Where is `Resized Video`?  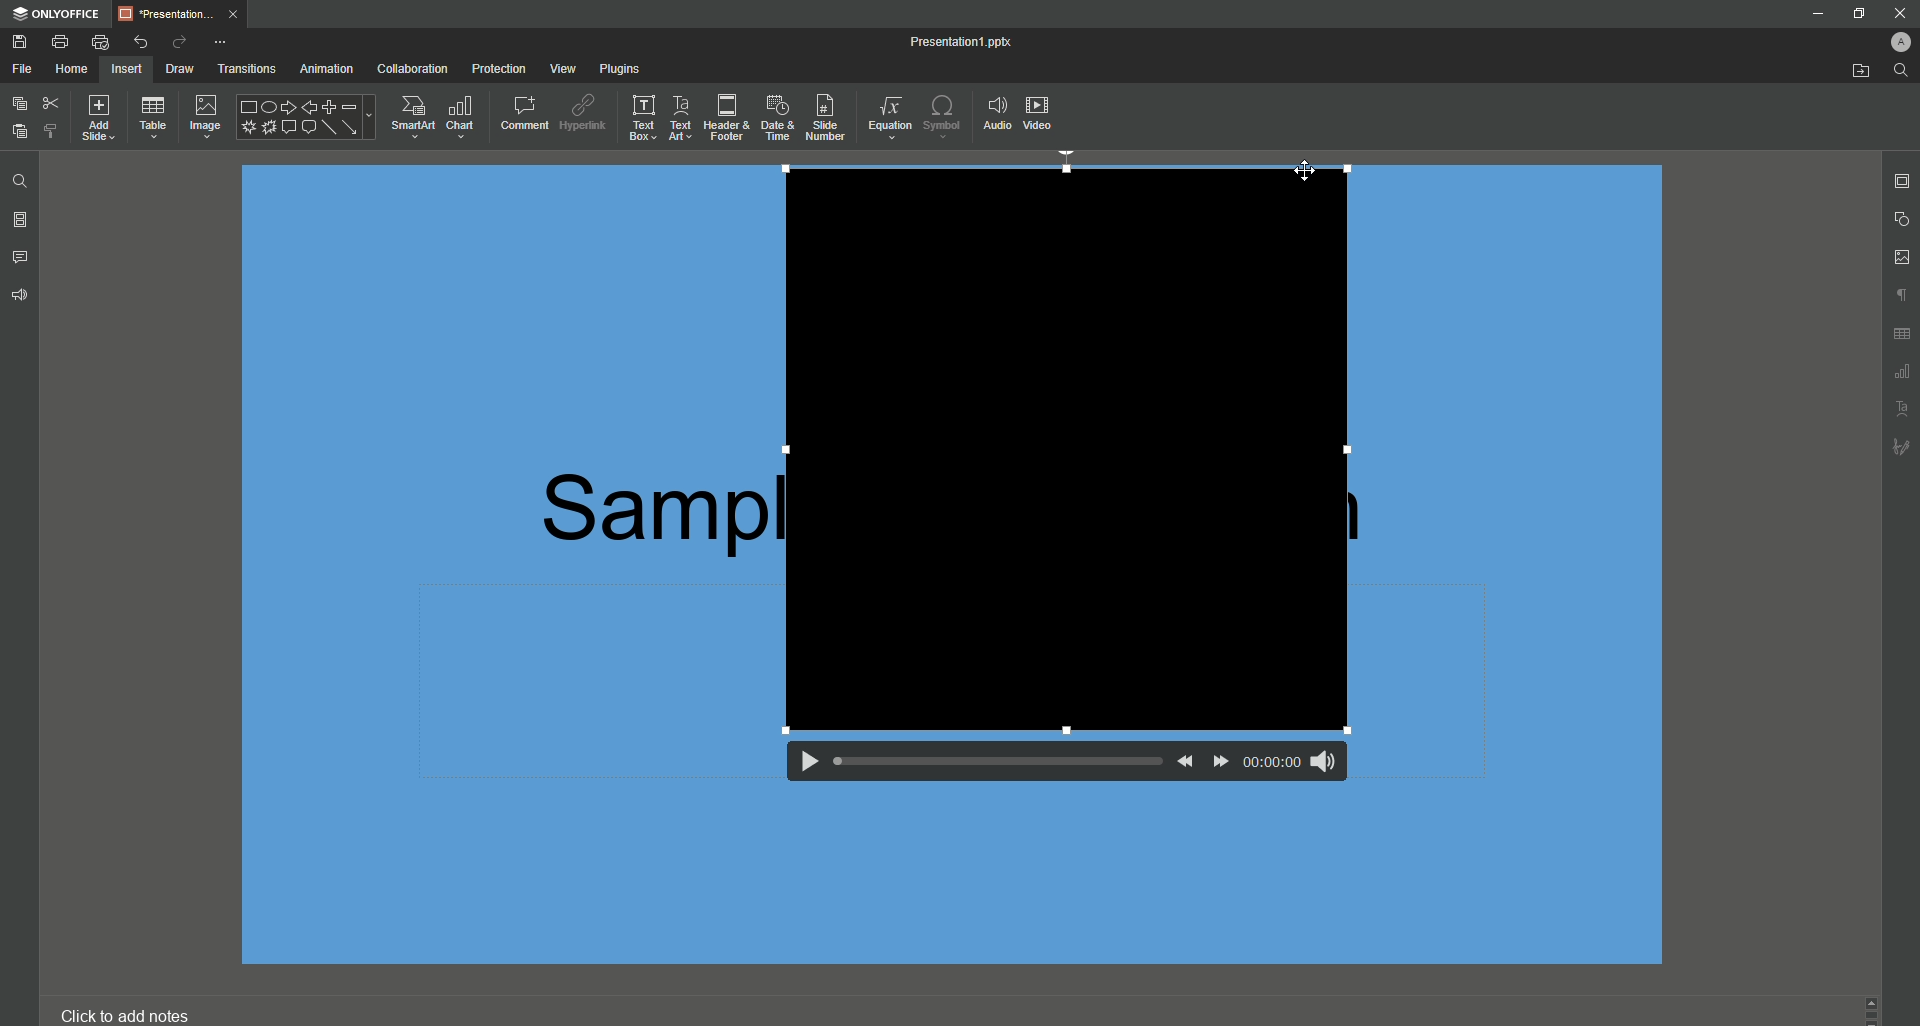 Resized Video is located at coordinates (1064, 451).